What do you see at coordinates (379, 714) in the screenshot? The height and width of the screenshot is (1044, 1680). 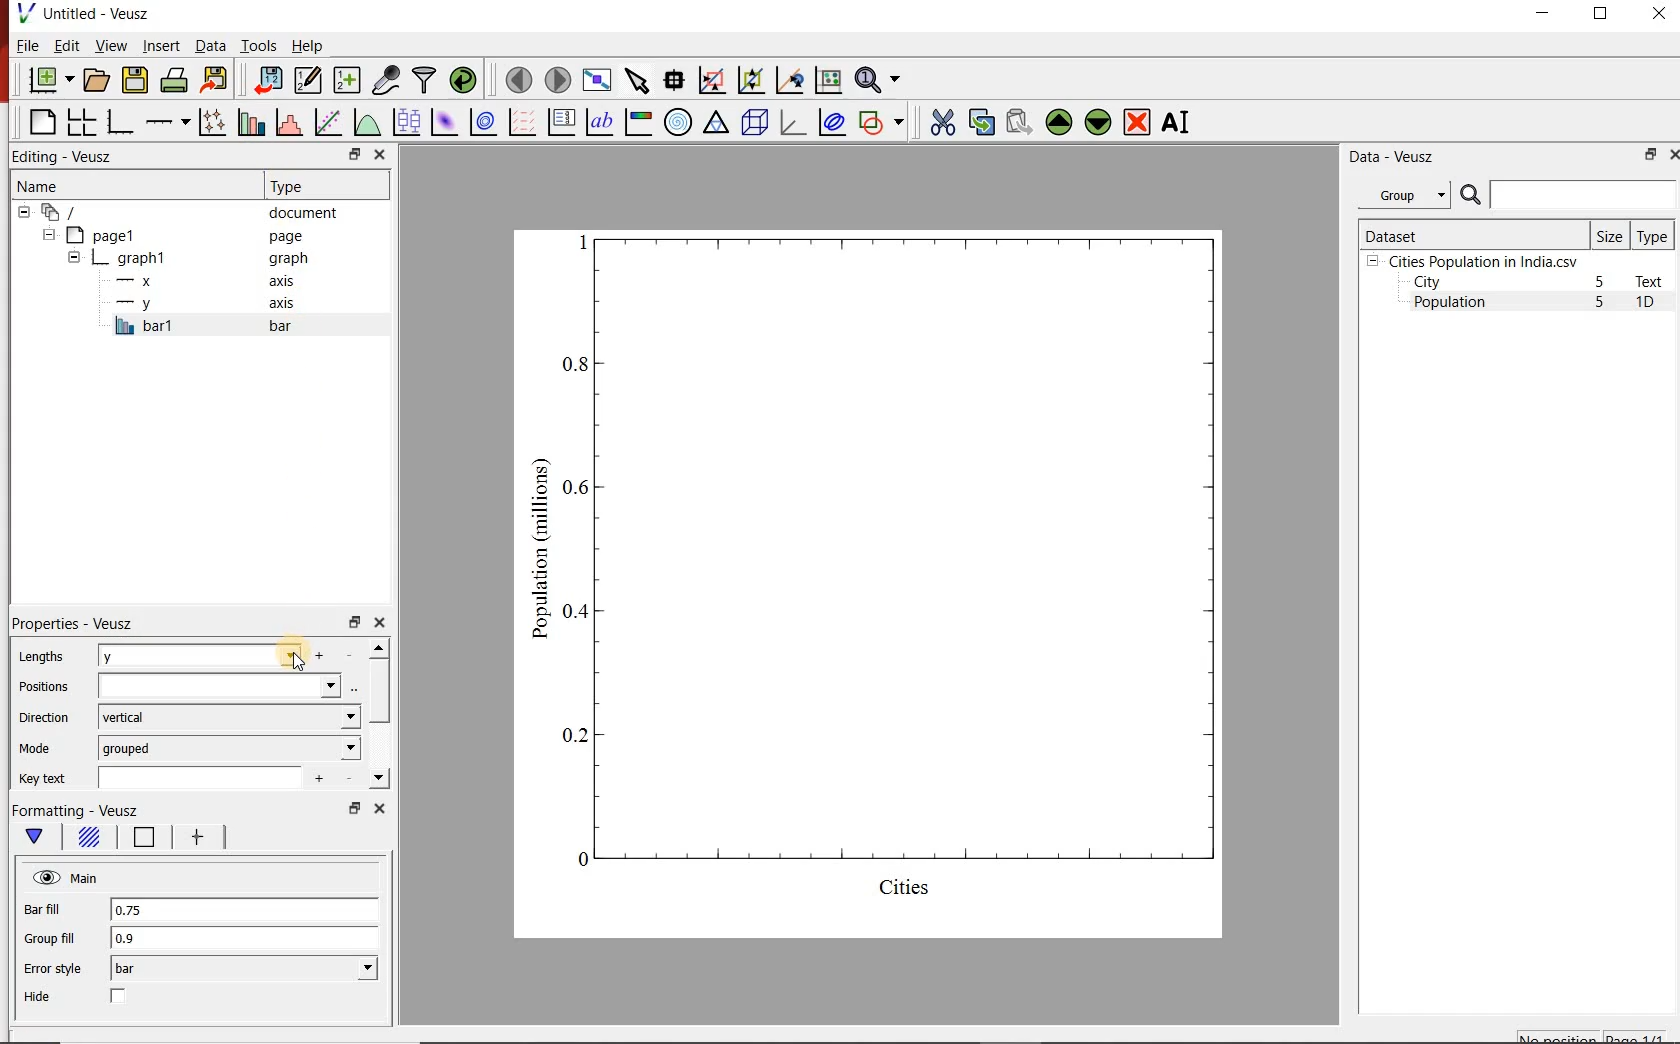 I see `scrollbar` at bounding box center [379, 714].